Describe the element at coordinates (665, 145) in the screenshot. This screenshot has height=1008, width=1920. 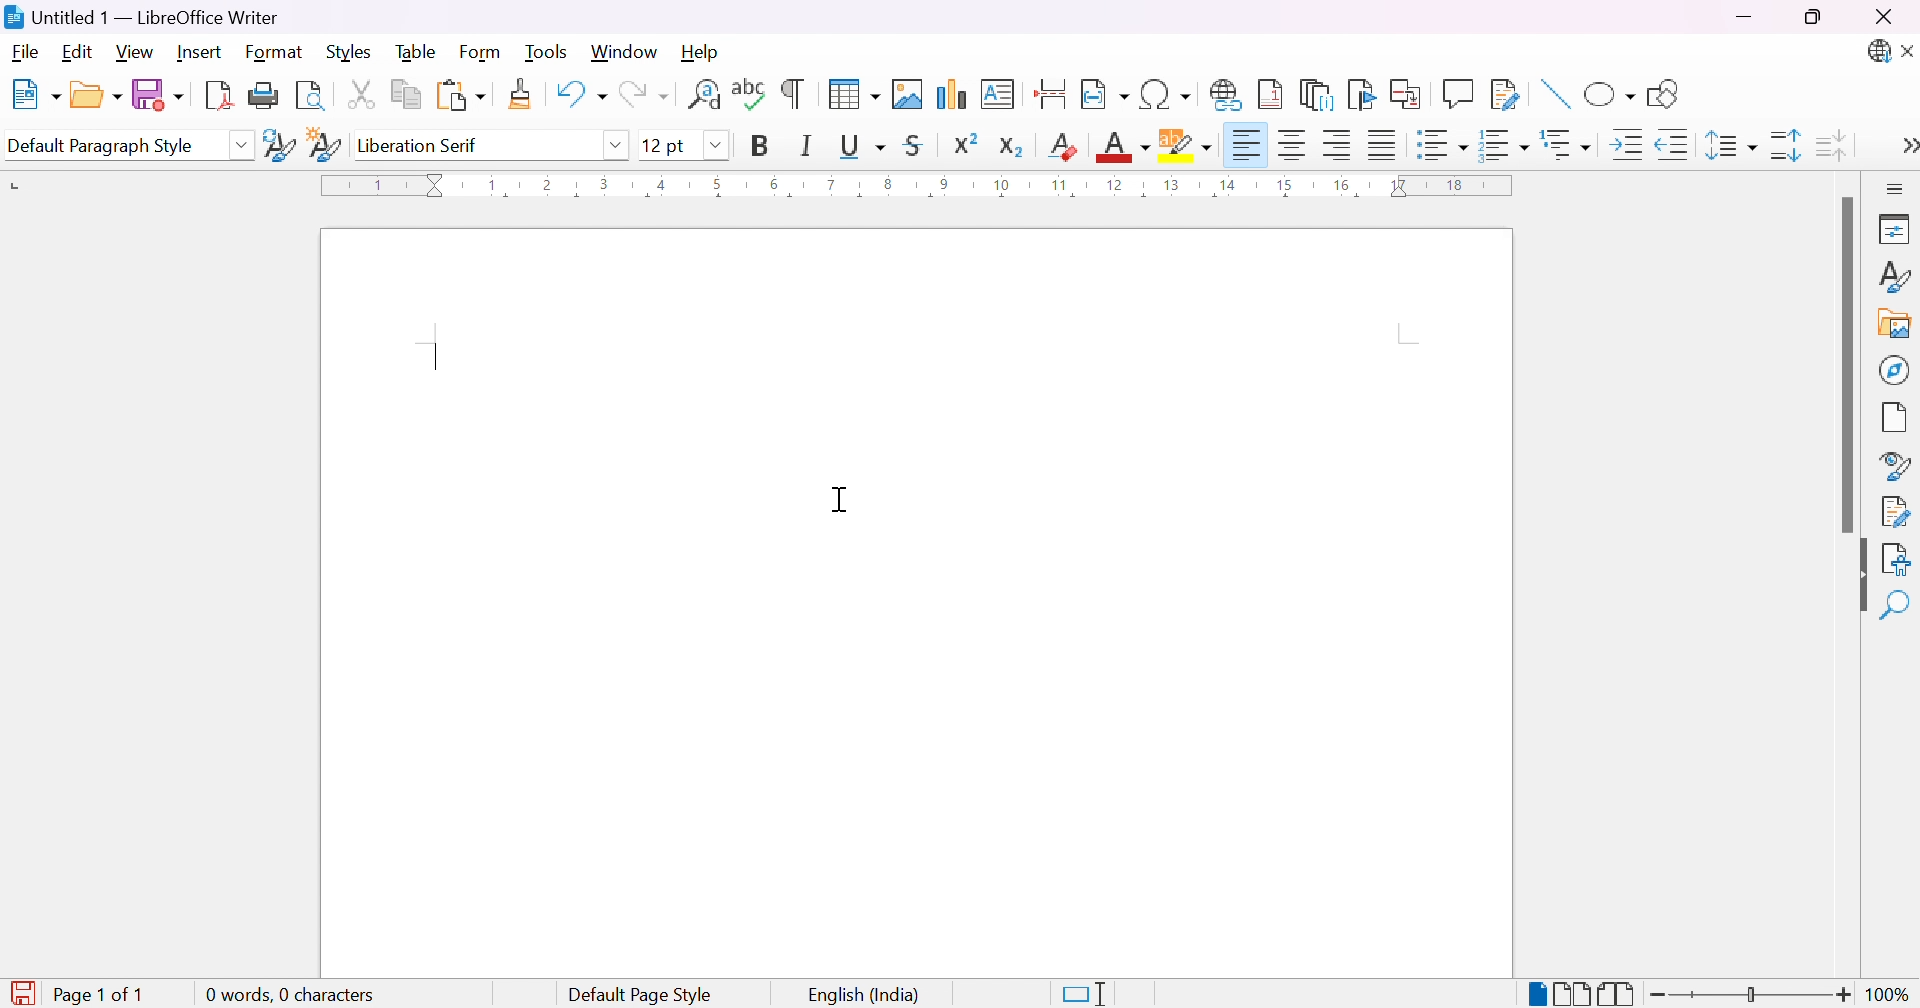
I see `12 pt` at that location.